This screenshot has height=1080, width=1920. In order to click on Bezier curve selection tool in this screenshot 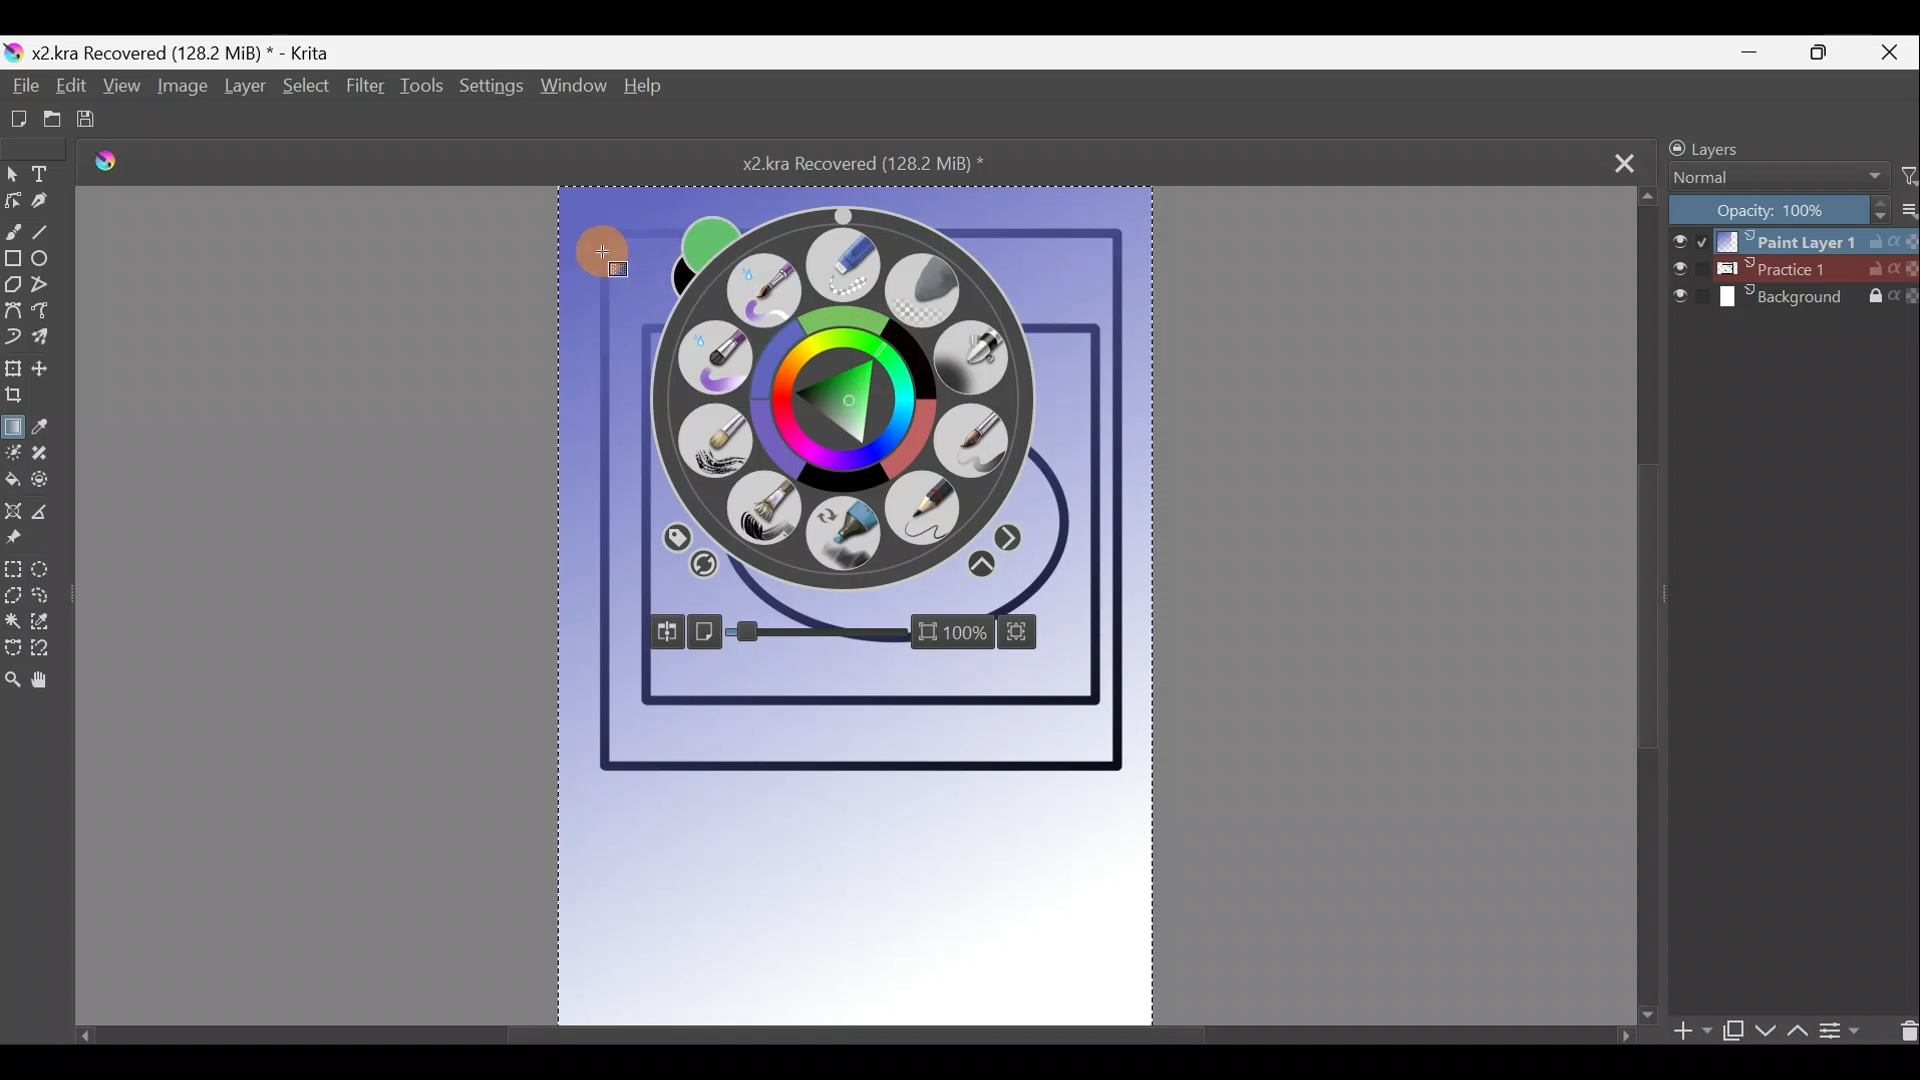, I will do `click(12, 650)`.